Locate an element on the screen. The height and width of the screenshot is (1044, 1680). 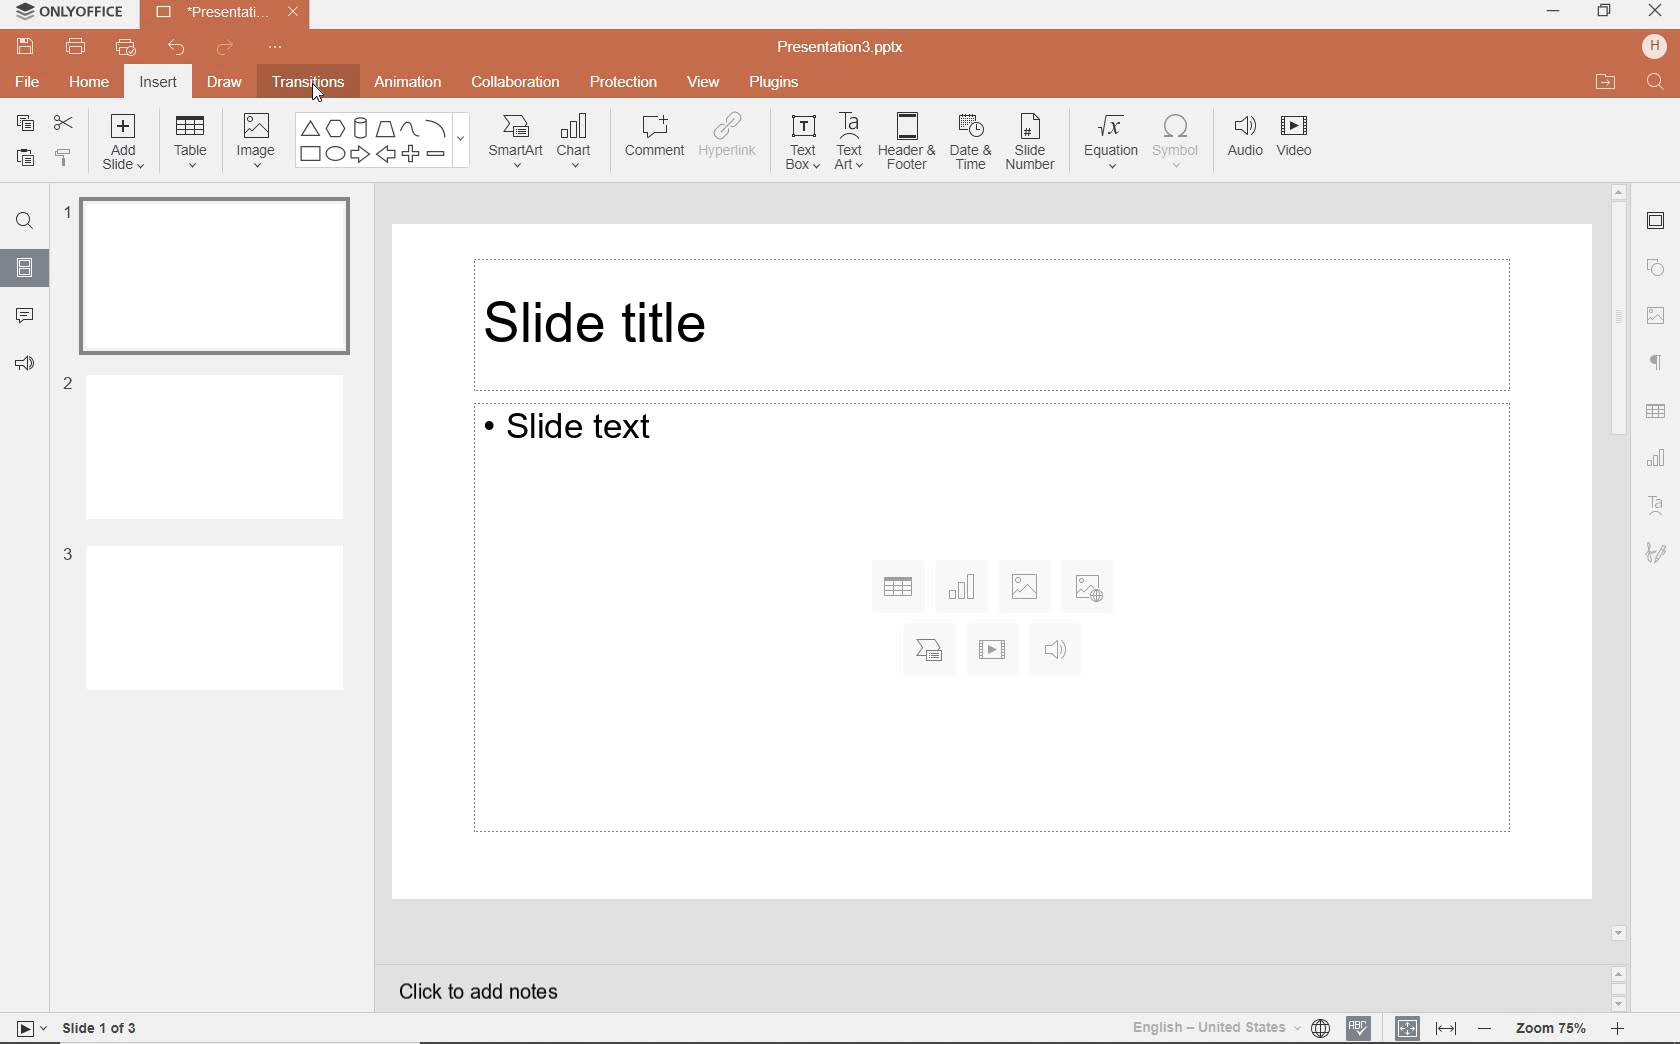
TEXT ART is located at coordinates (850, 142).